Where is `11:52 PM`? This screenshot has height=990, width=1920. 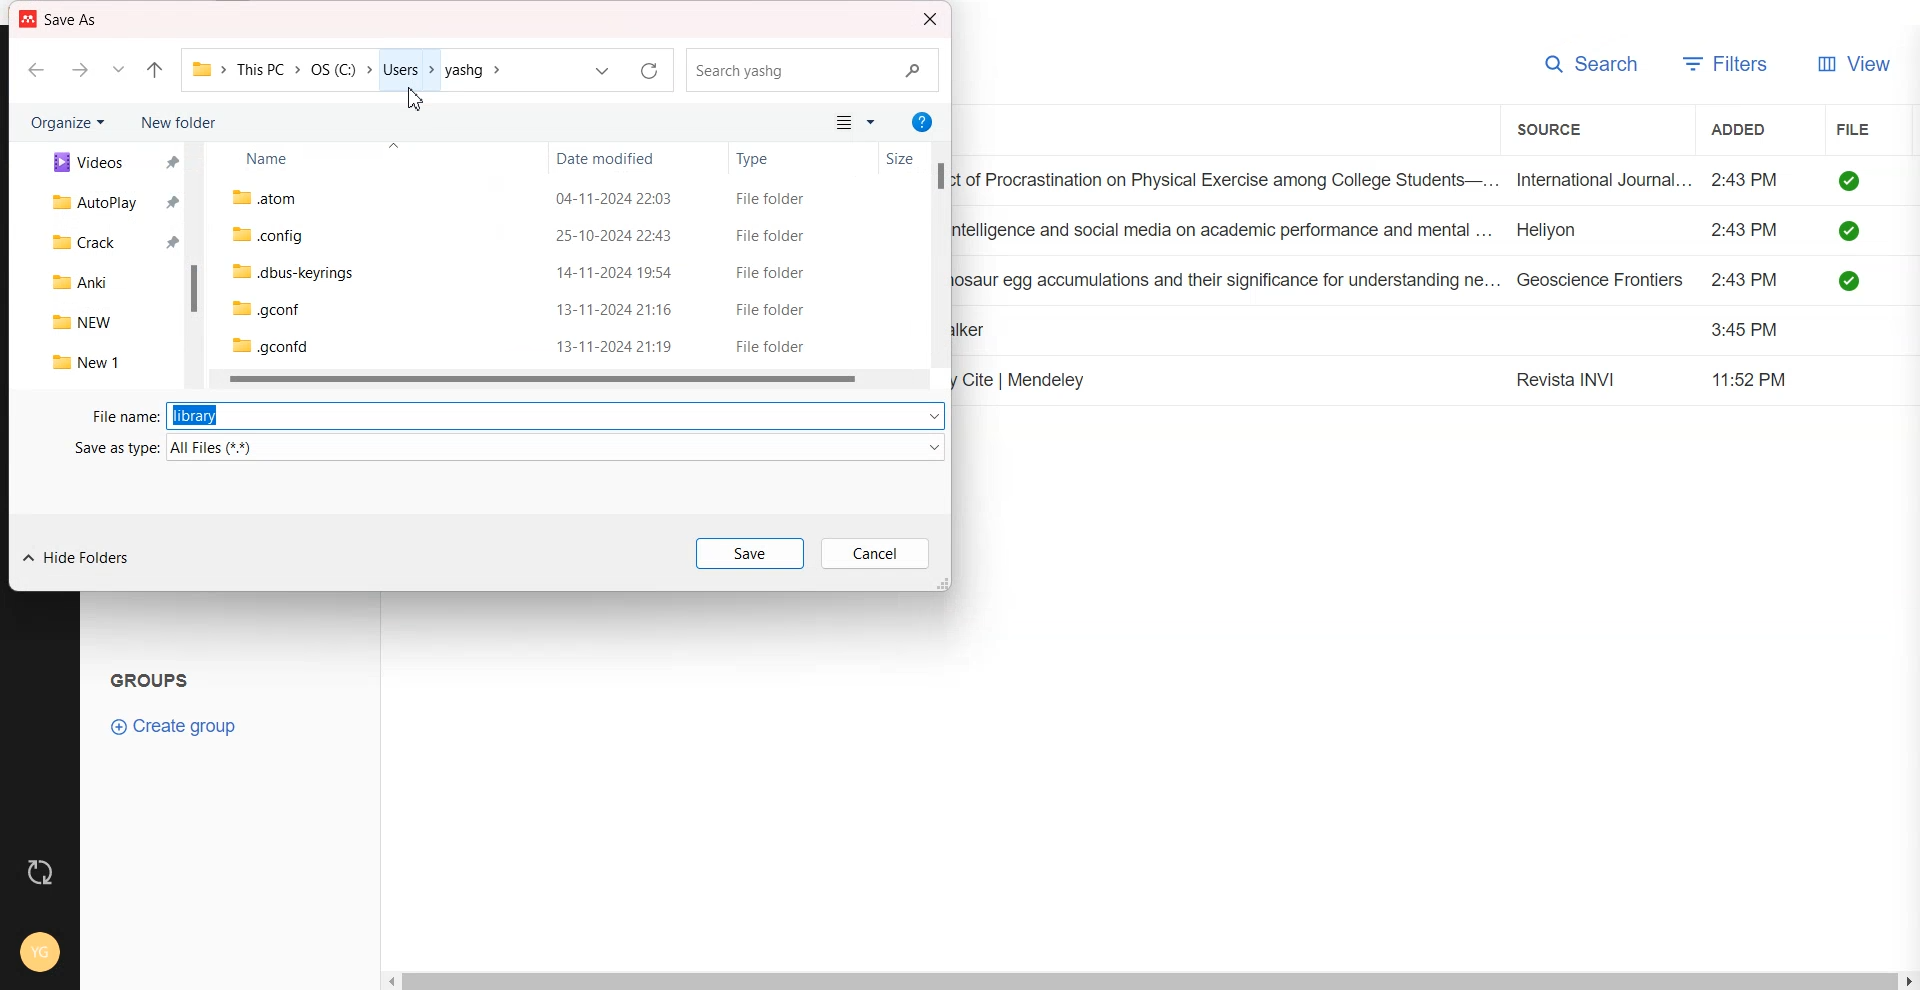
11:52 PM is located at coordinates (1752, 379).